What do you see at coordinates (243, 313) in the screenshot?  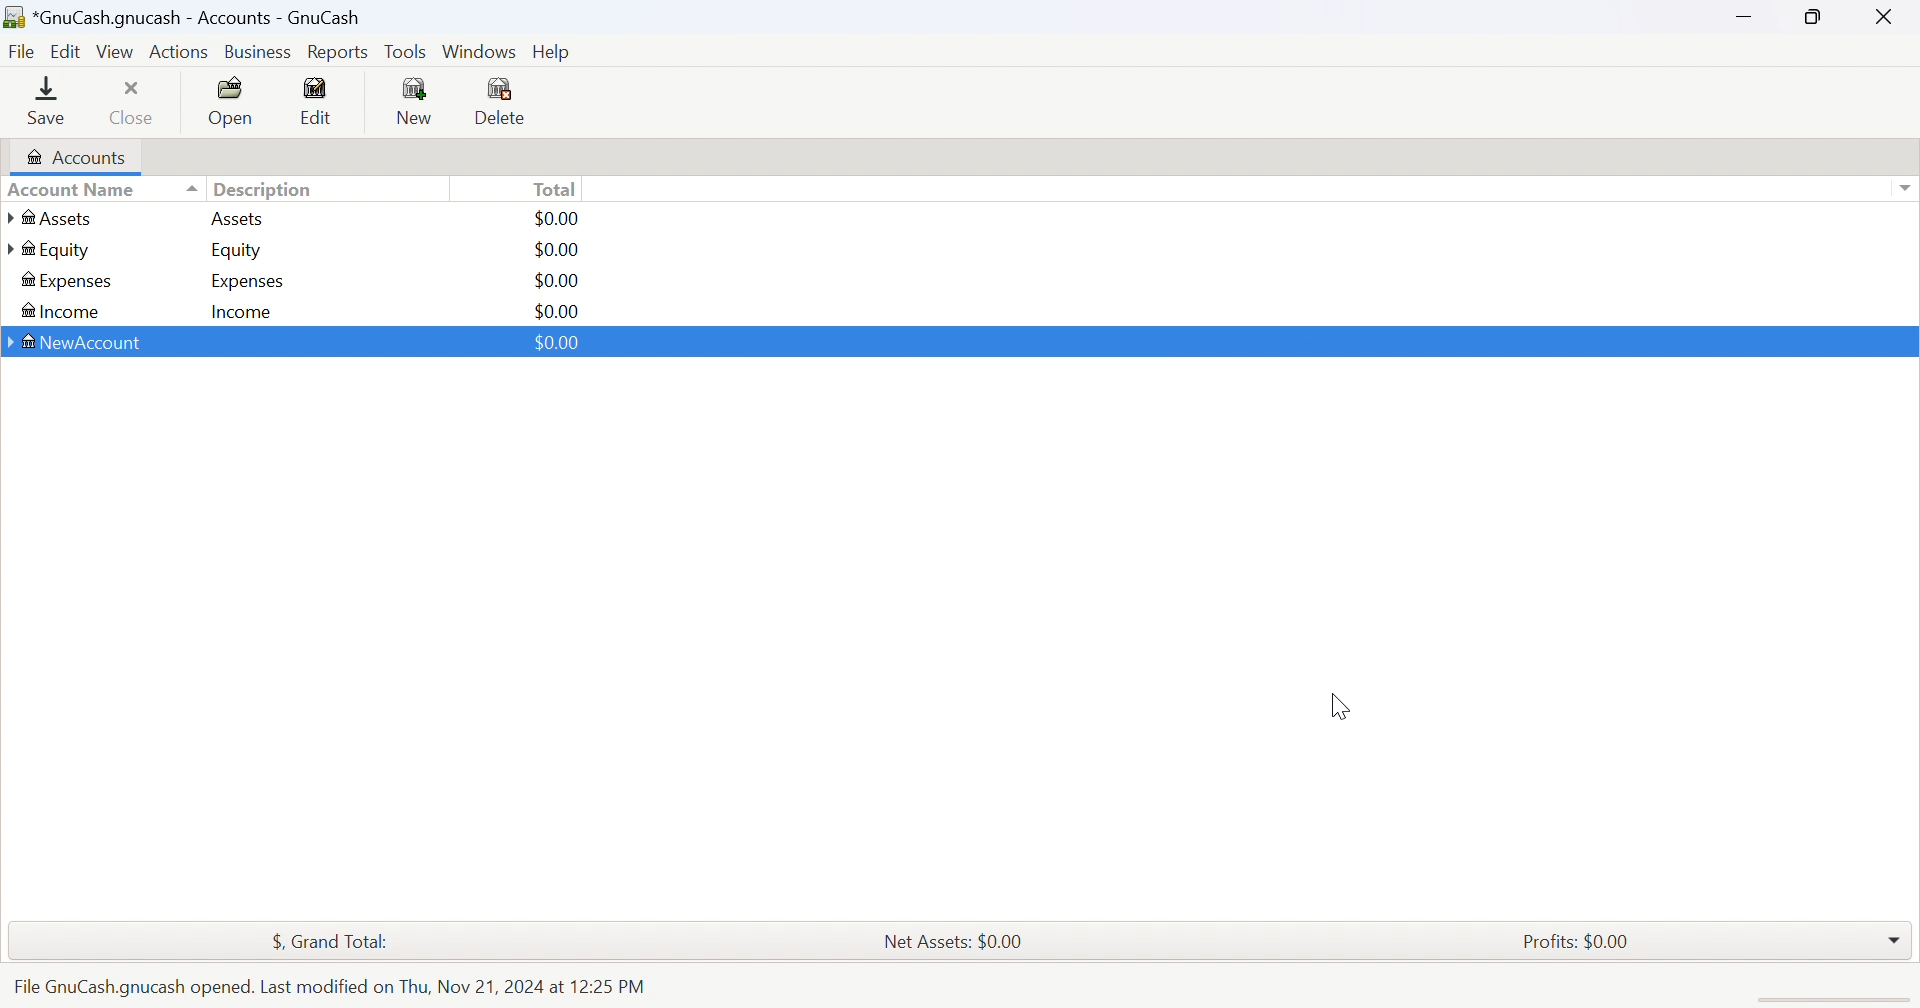 I see `Income` at bounding box center [243, 313].